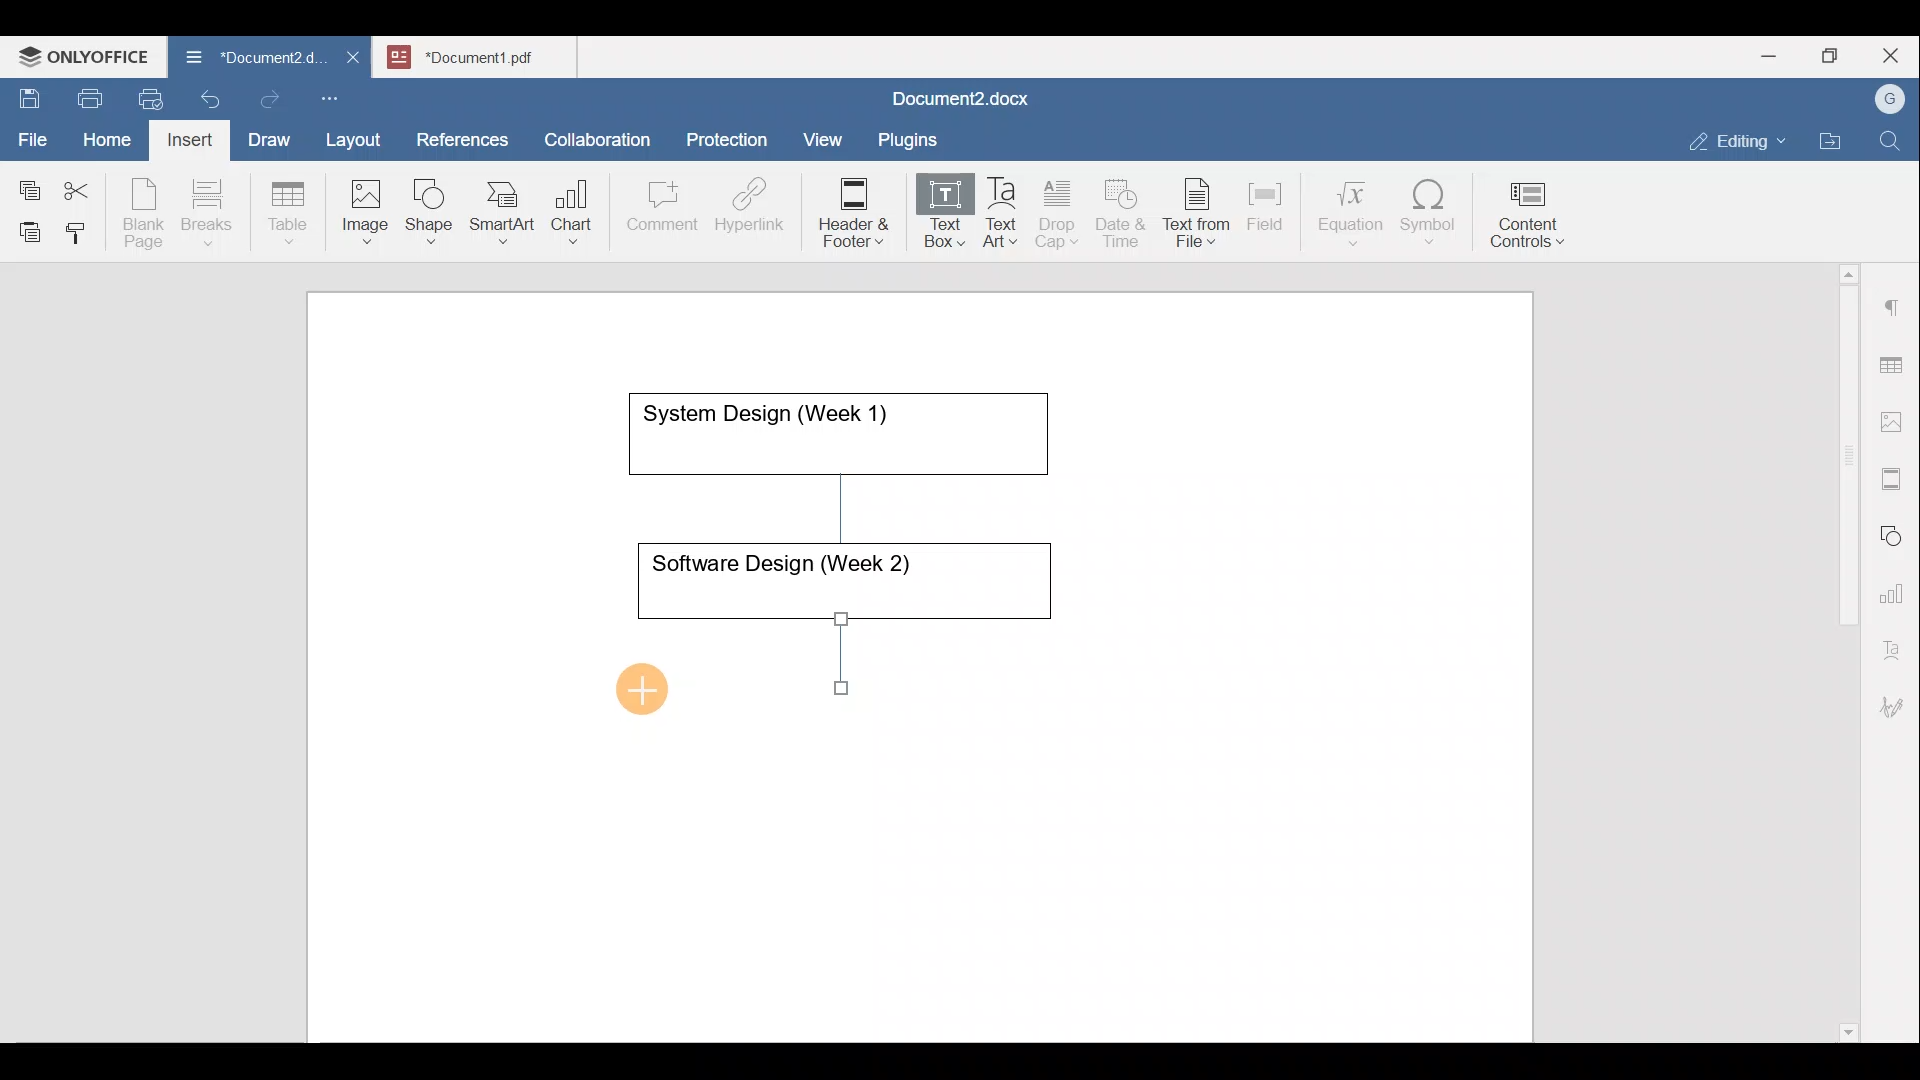  I want to click on Close, so click(1894, 57).